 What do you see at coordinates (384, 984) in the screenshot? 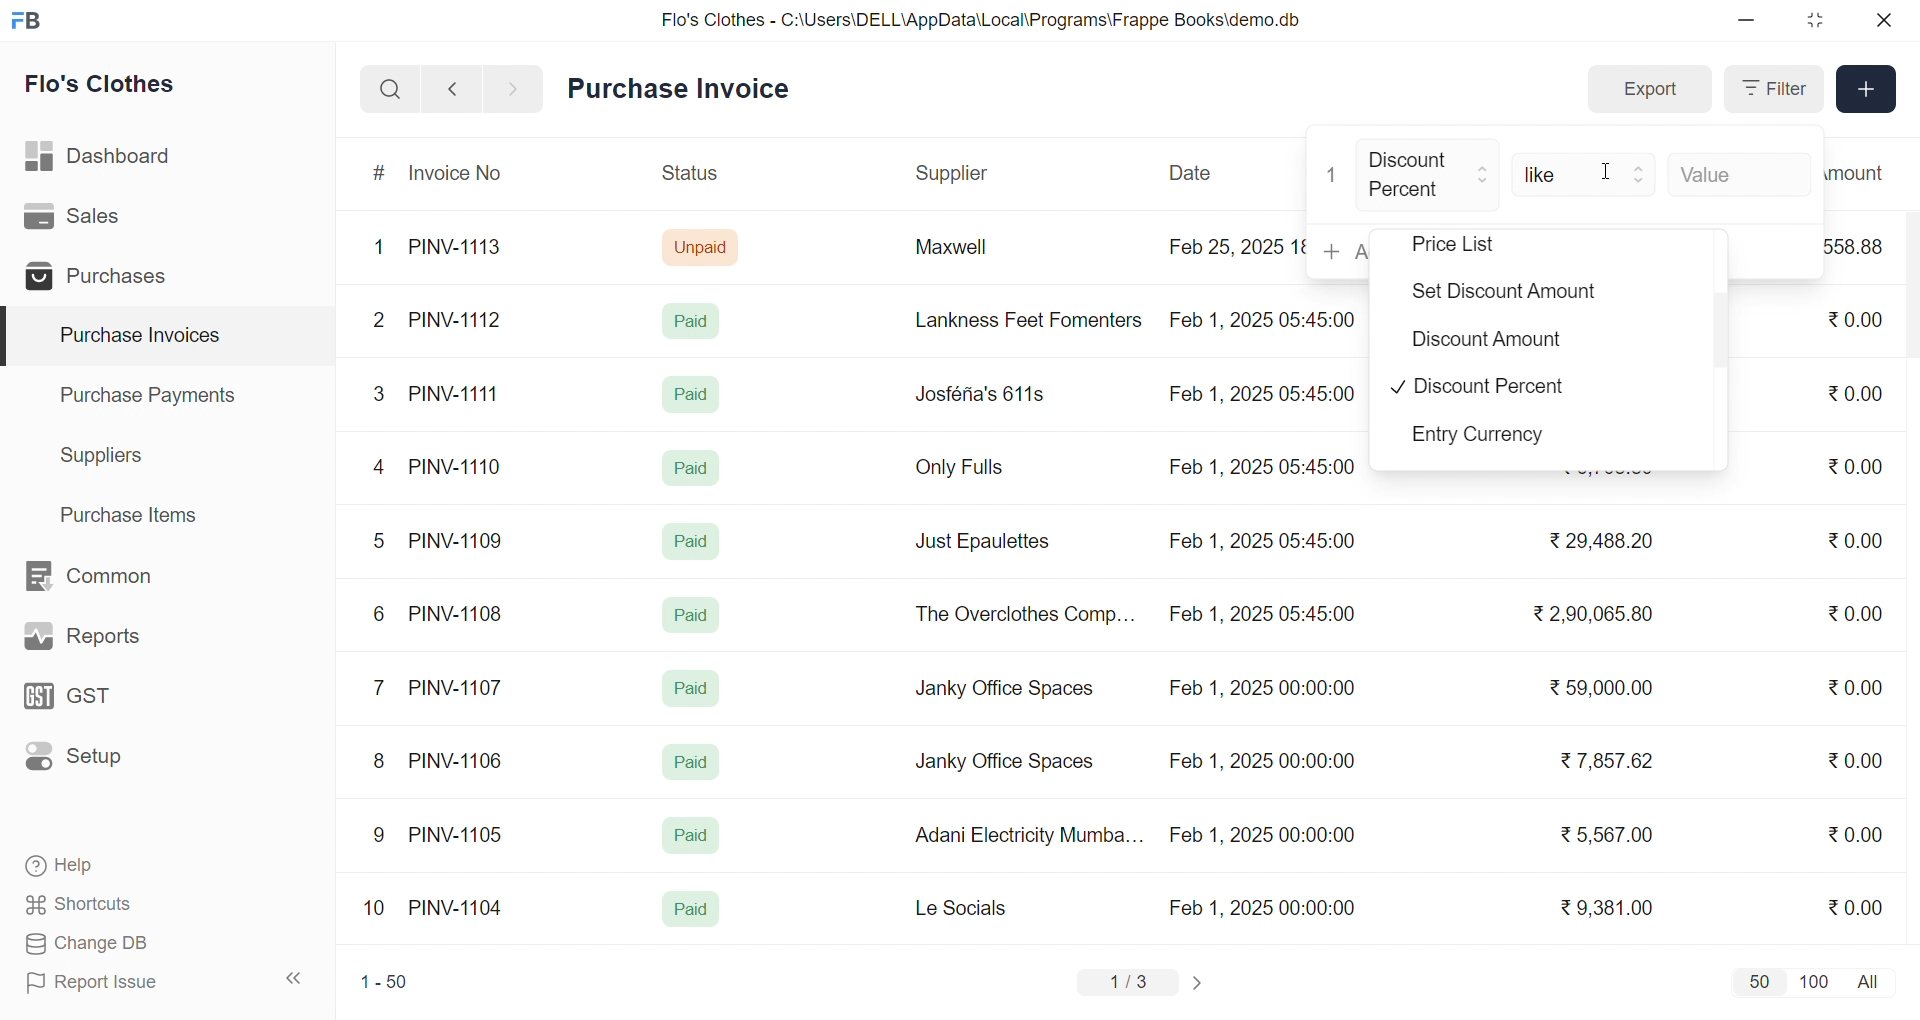
I see `1-50` at bounding box center [384, 984].